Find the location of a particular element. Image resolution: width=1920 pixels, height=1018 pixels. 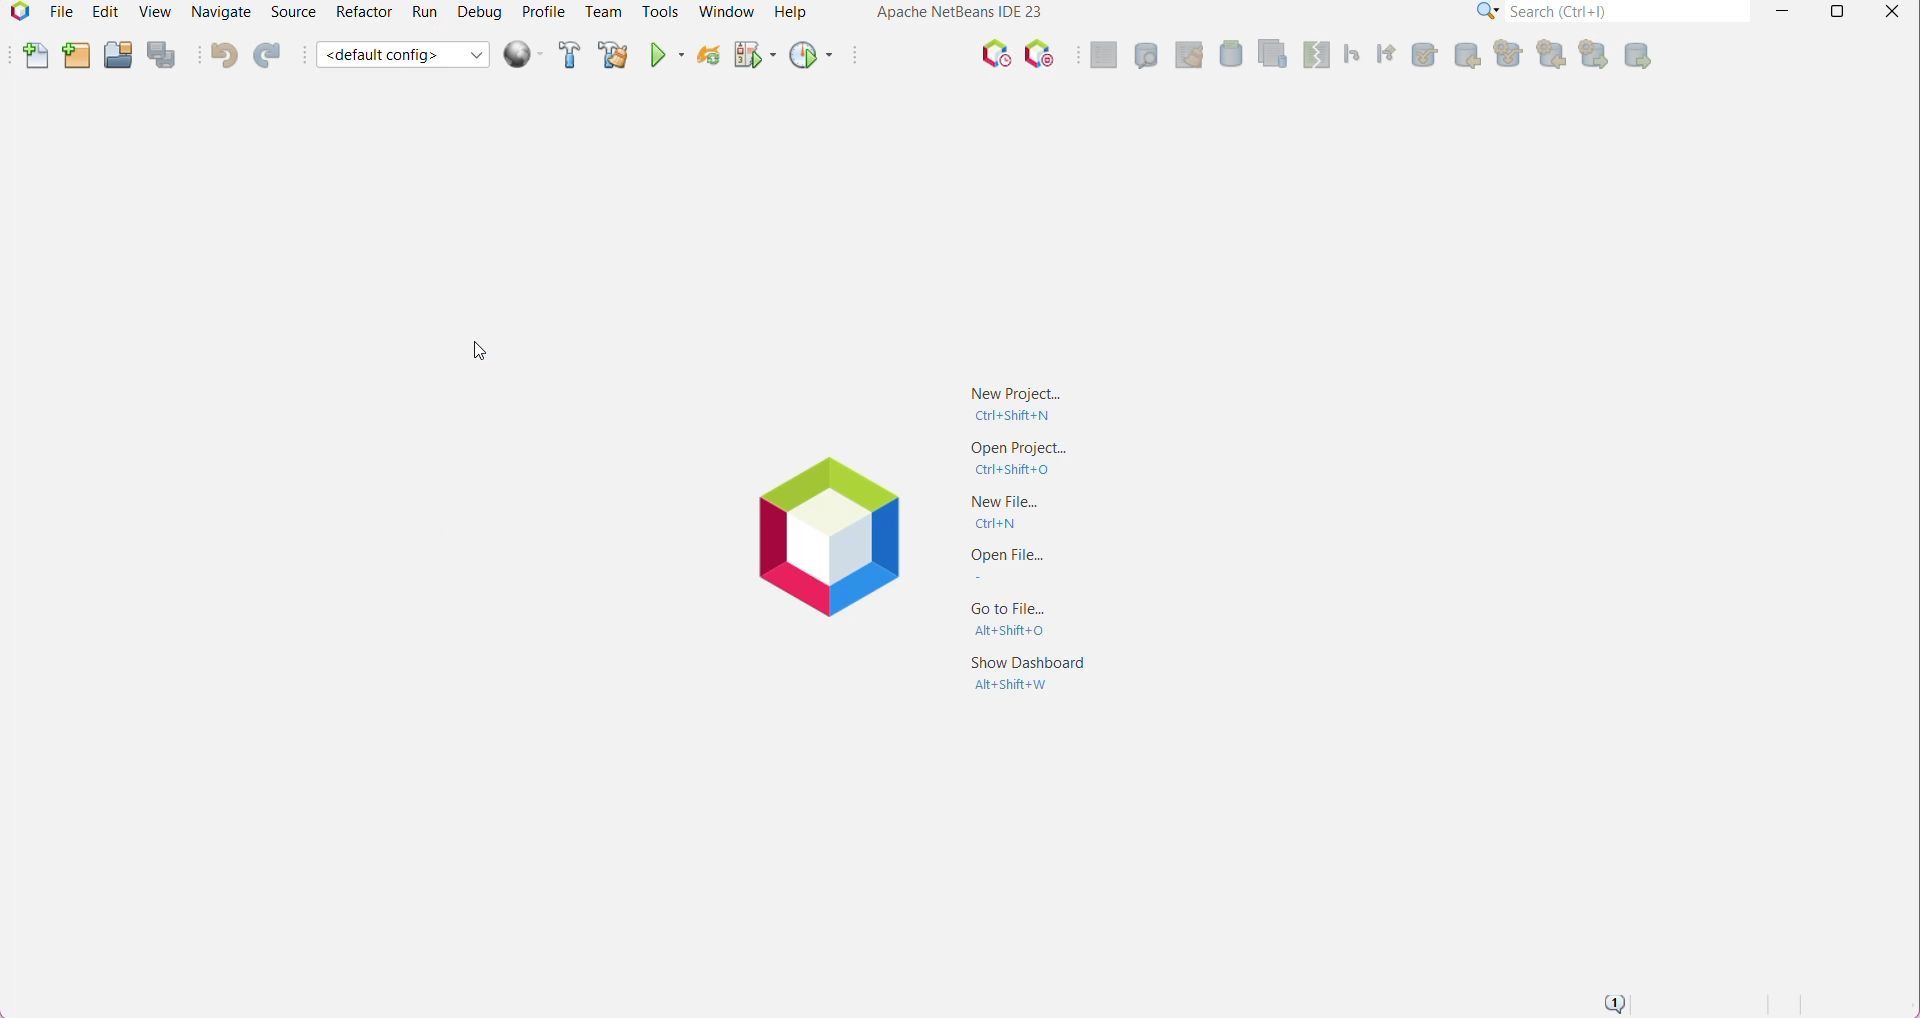

Open Project is located at coordinates (1020, 459).